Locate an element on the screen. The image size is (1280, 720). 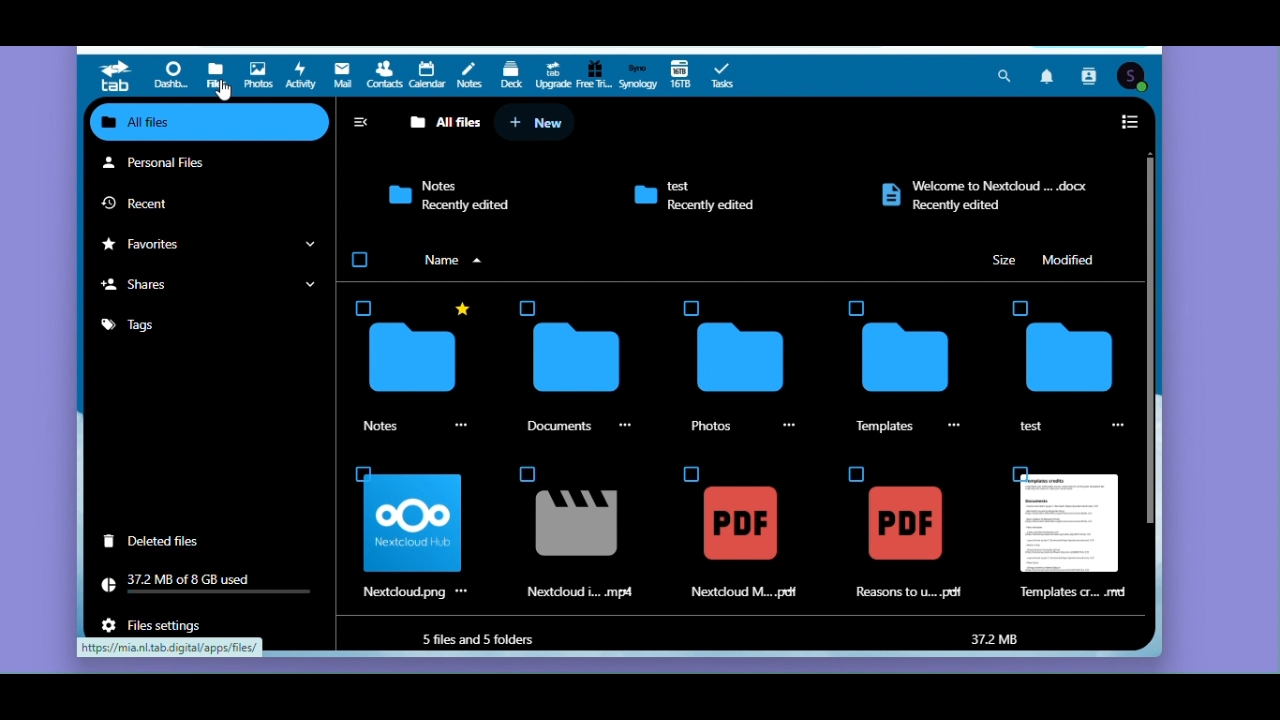
templates is located at coordinates (915, 363).